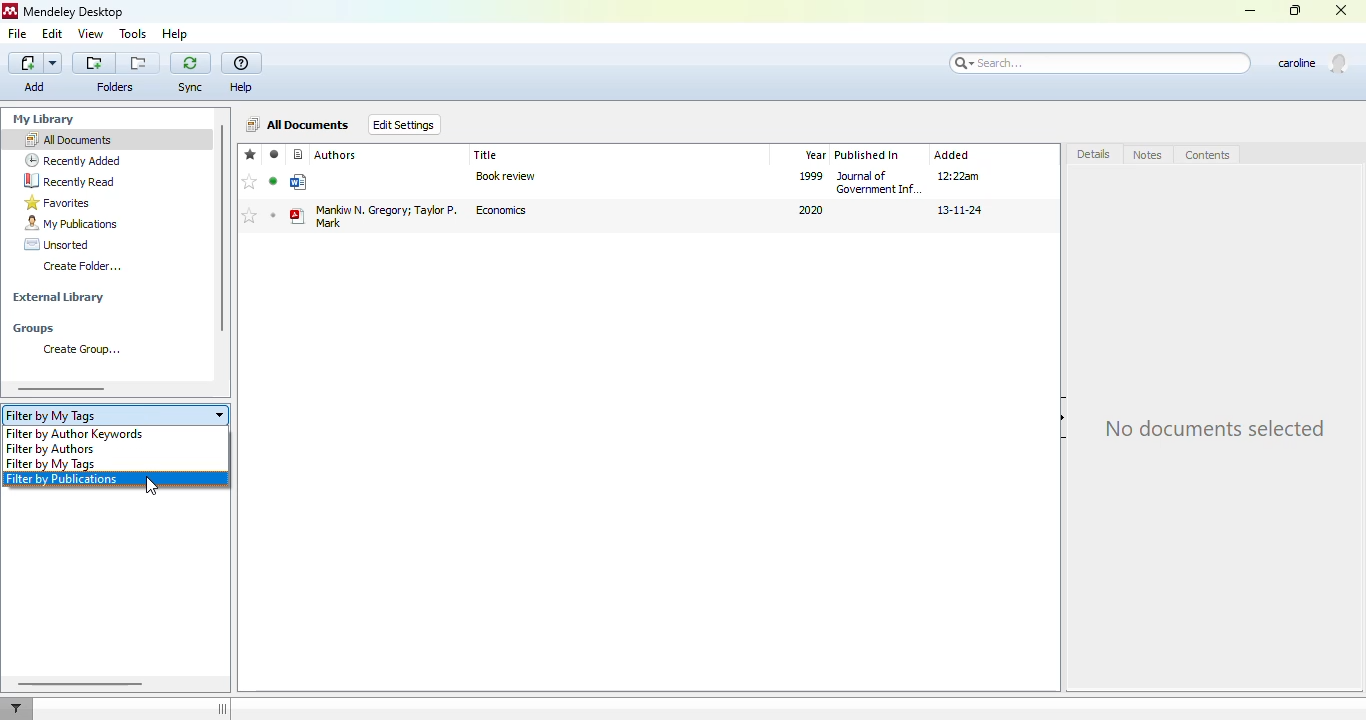  I want to click on all documents, so click(300, 124).